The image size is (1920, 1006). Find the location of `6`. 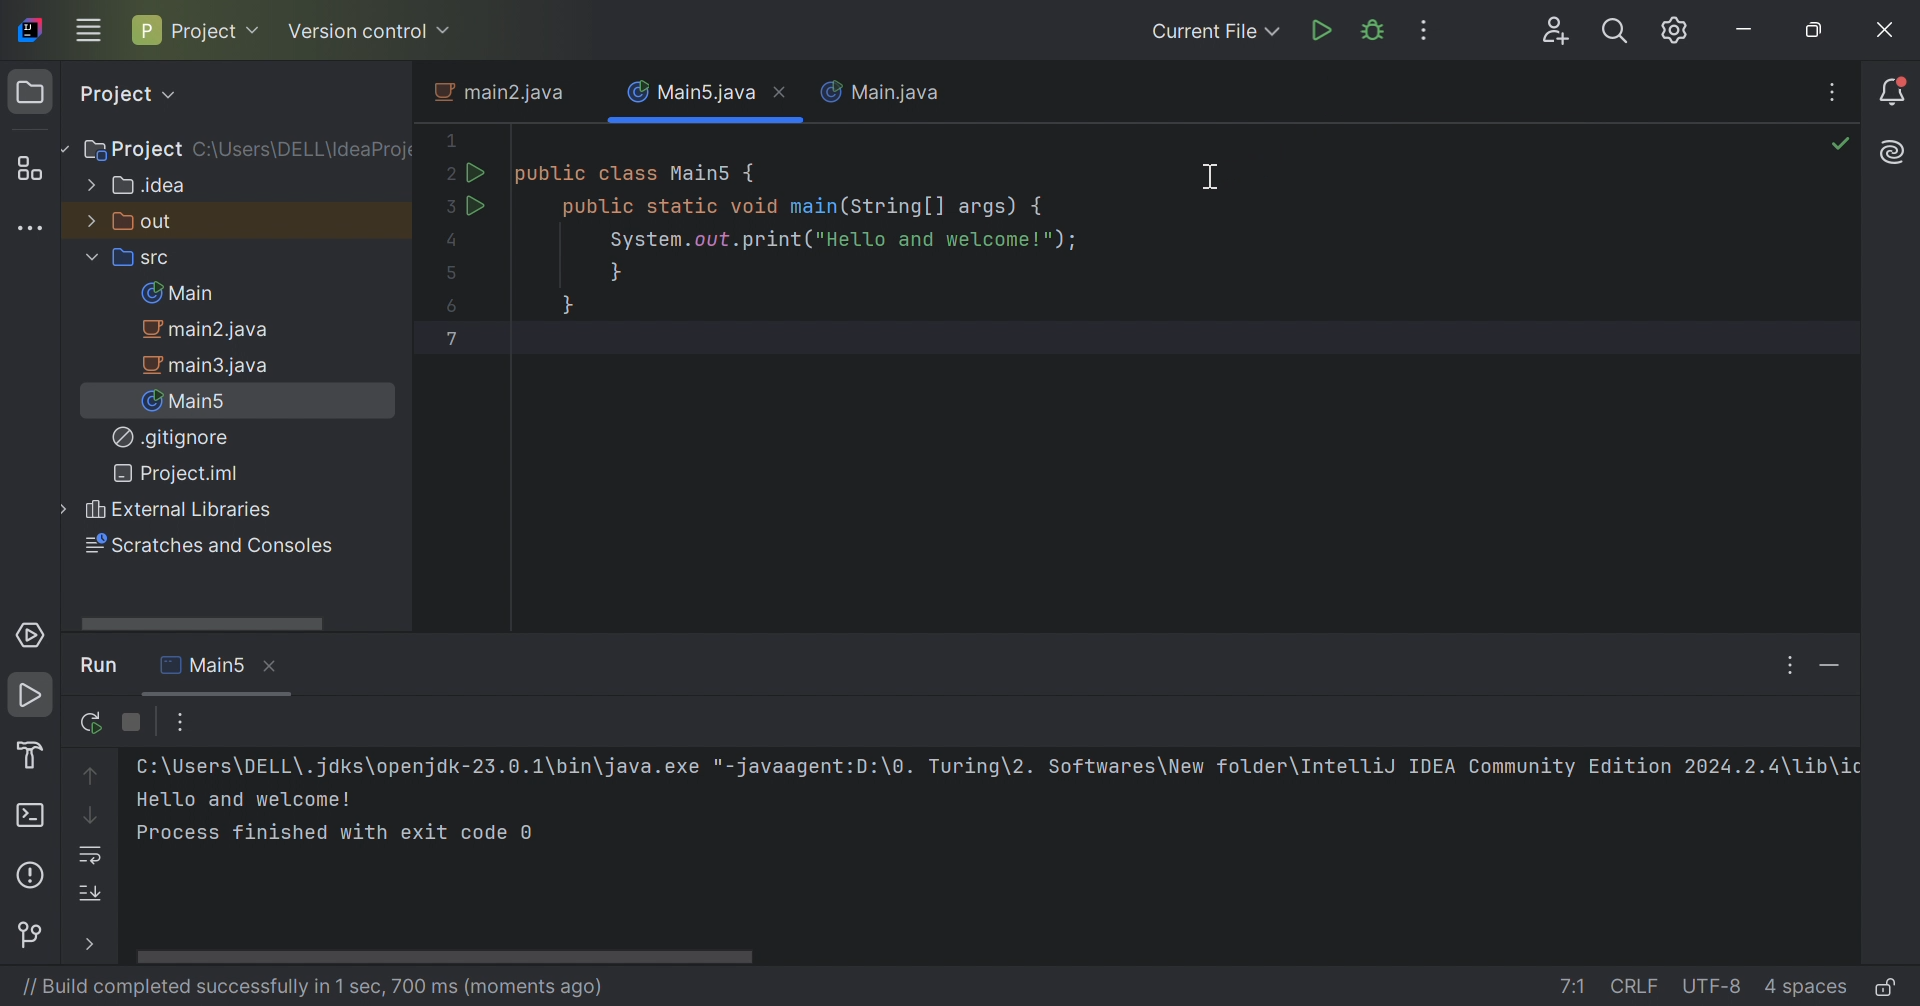

6 is located at coordinates (450, 306).